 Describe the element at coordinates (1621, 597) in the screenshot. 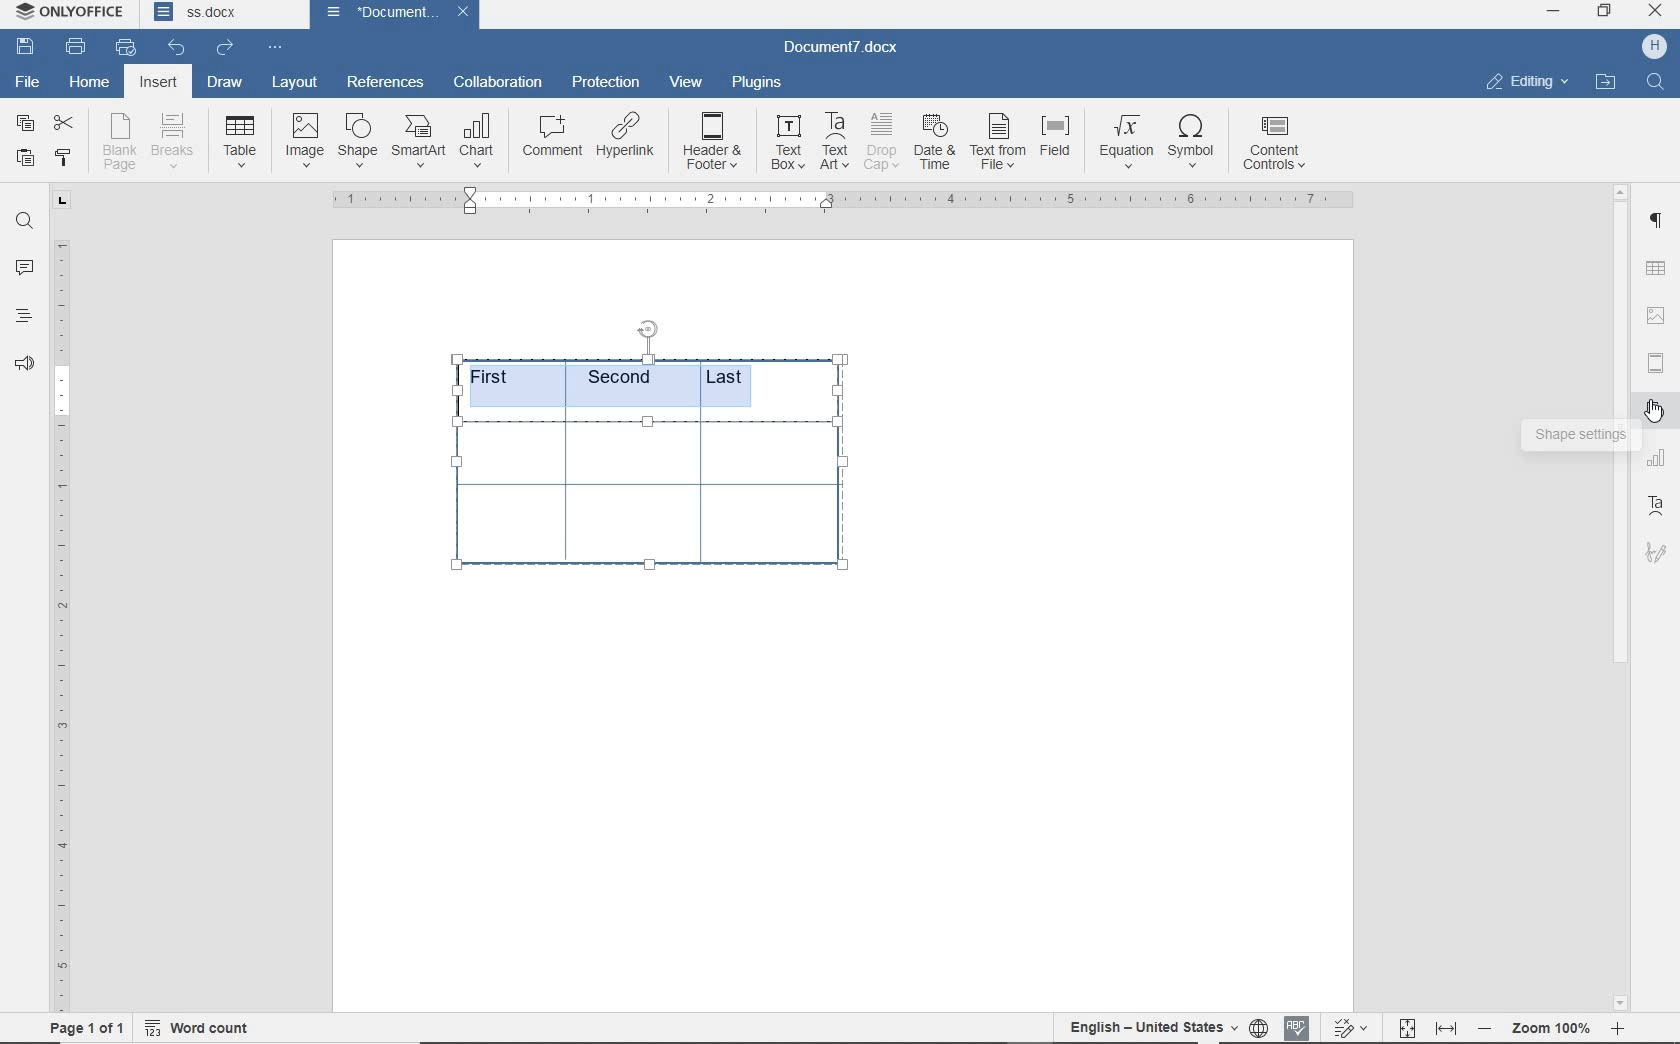

I see `scrollbar` at that location.